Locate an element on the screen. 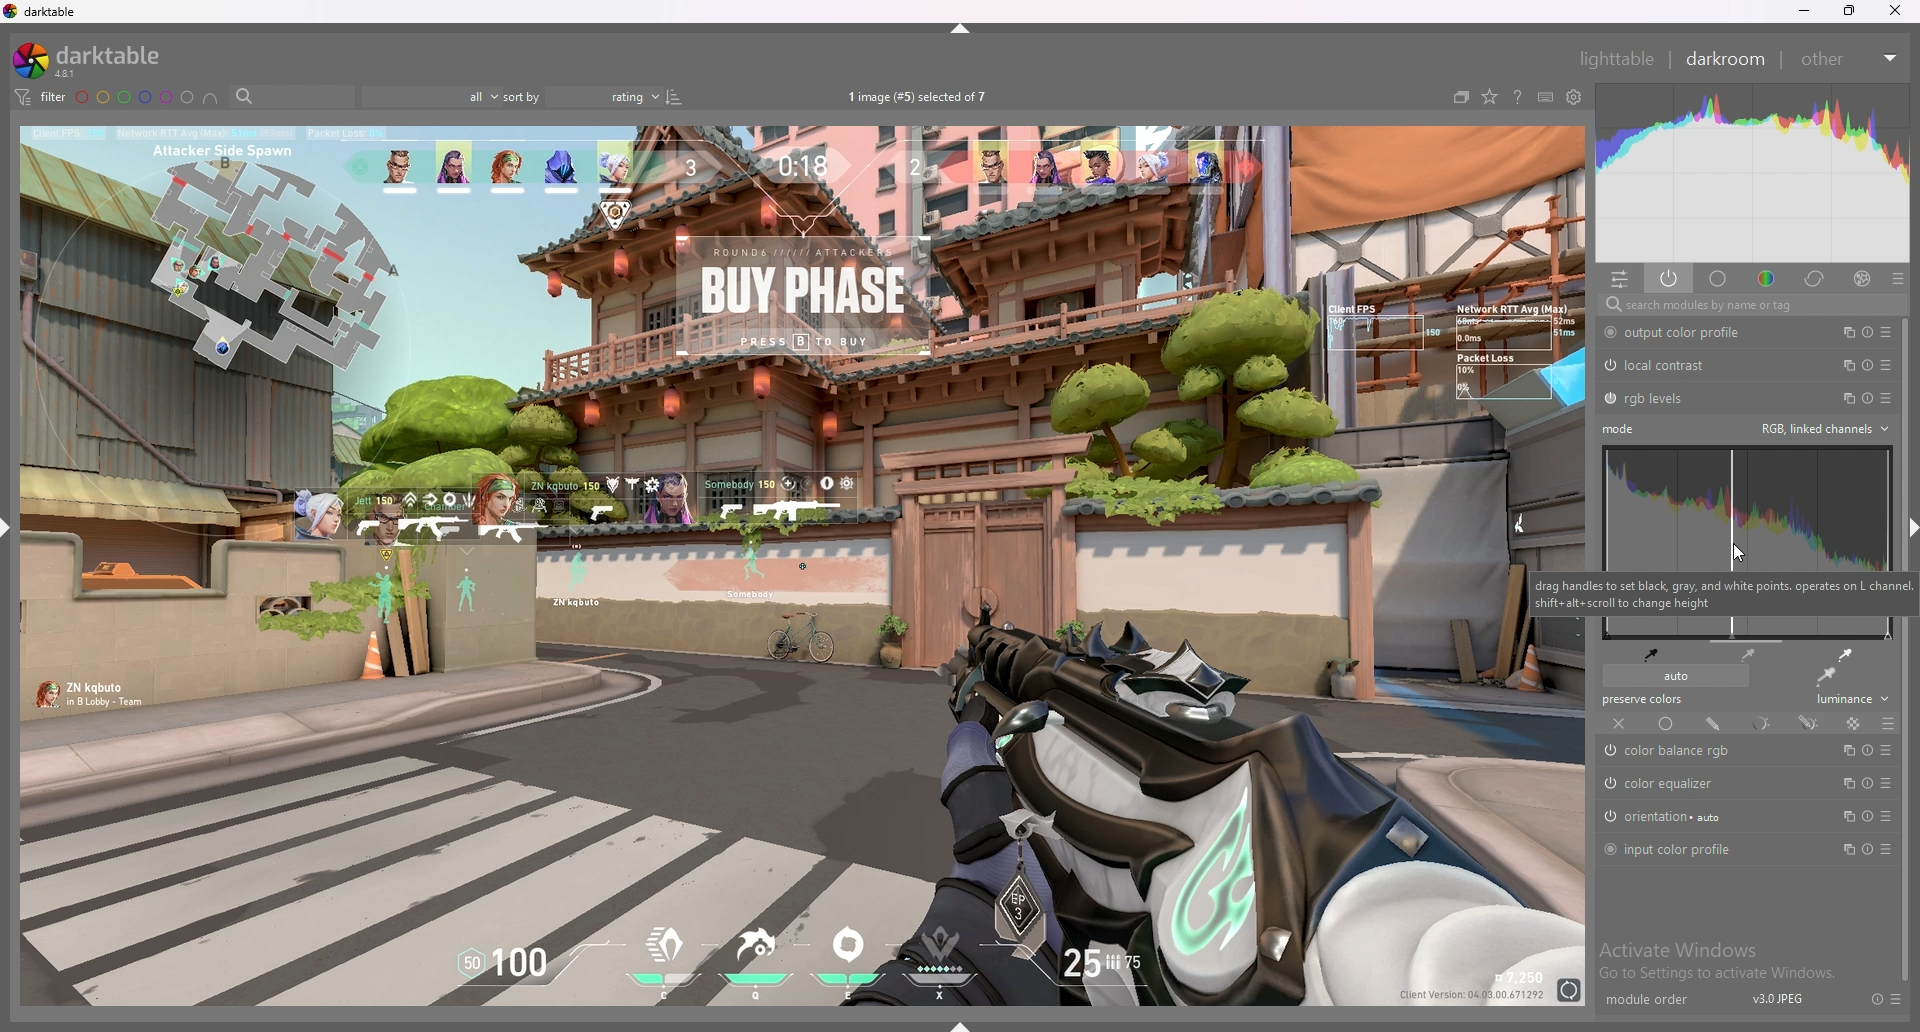 Image resolution: width=1920 pixels, height=1032 pixels. off is located at coordinates (1620, 724).